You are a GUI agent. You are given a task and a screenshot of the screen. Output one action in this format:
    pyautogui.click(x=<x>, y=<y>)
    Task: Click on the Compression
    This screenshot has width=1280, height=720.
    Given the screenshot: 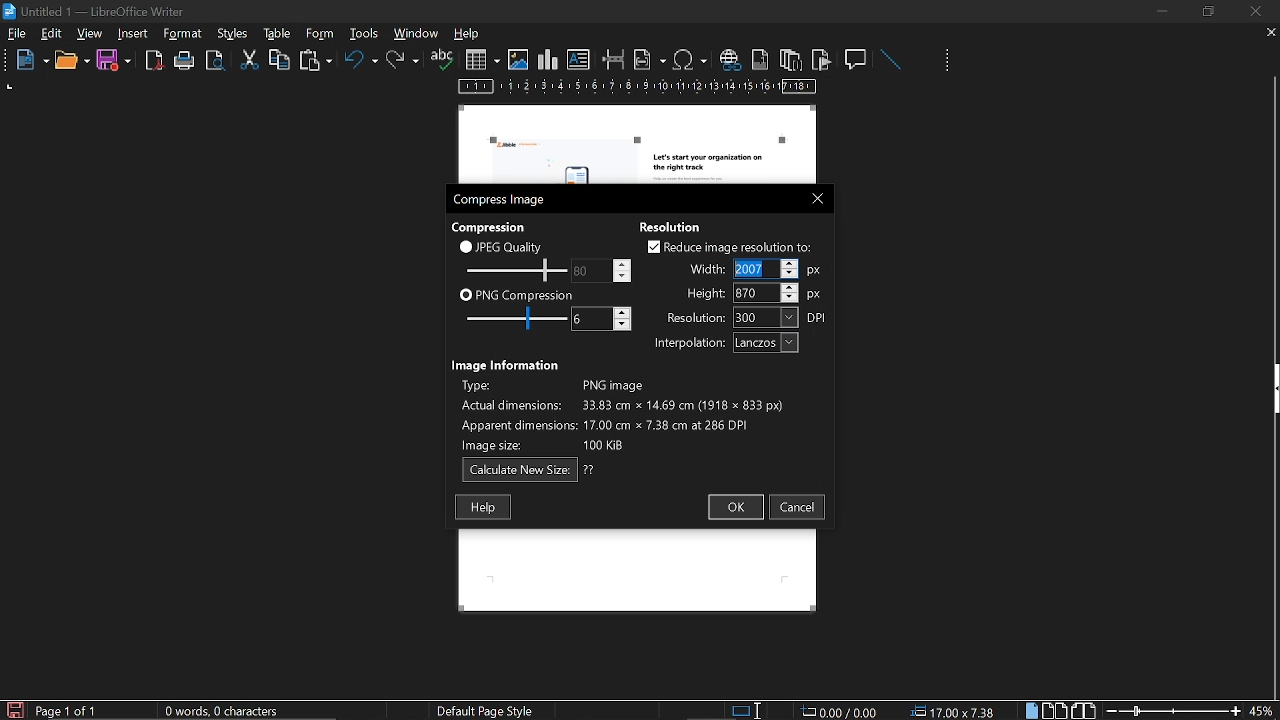 What is the action you would take?
    pyautogui.click(x=491, y=226)
    